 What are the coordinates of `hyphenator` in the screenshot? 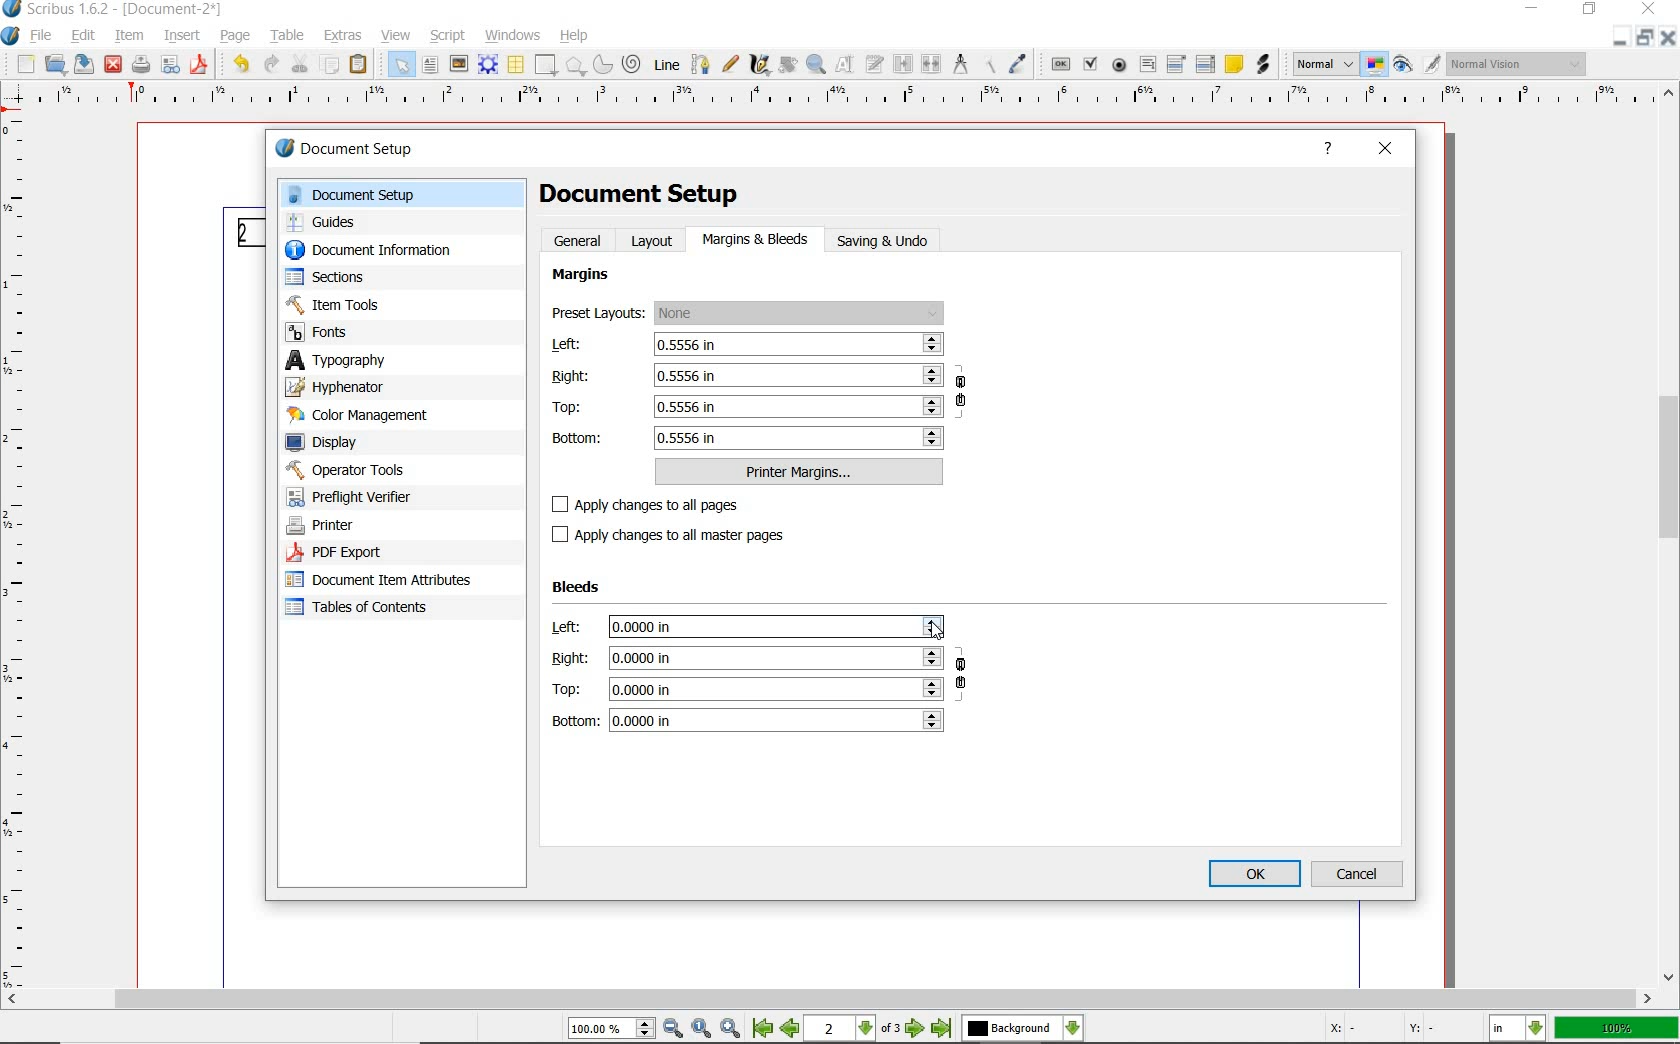 It's located at (342, 389).